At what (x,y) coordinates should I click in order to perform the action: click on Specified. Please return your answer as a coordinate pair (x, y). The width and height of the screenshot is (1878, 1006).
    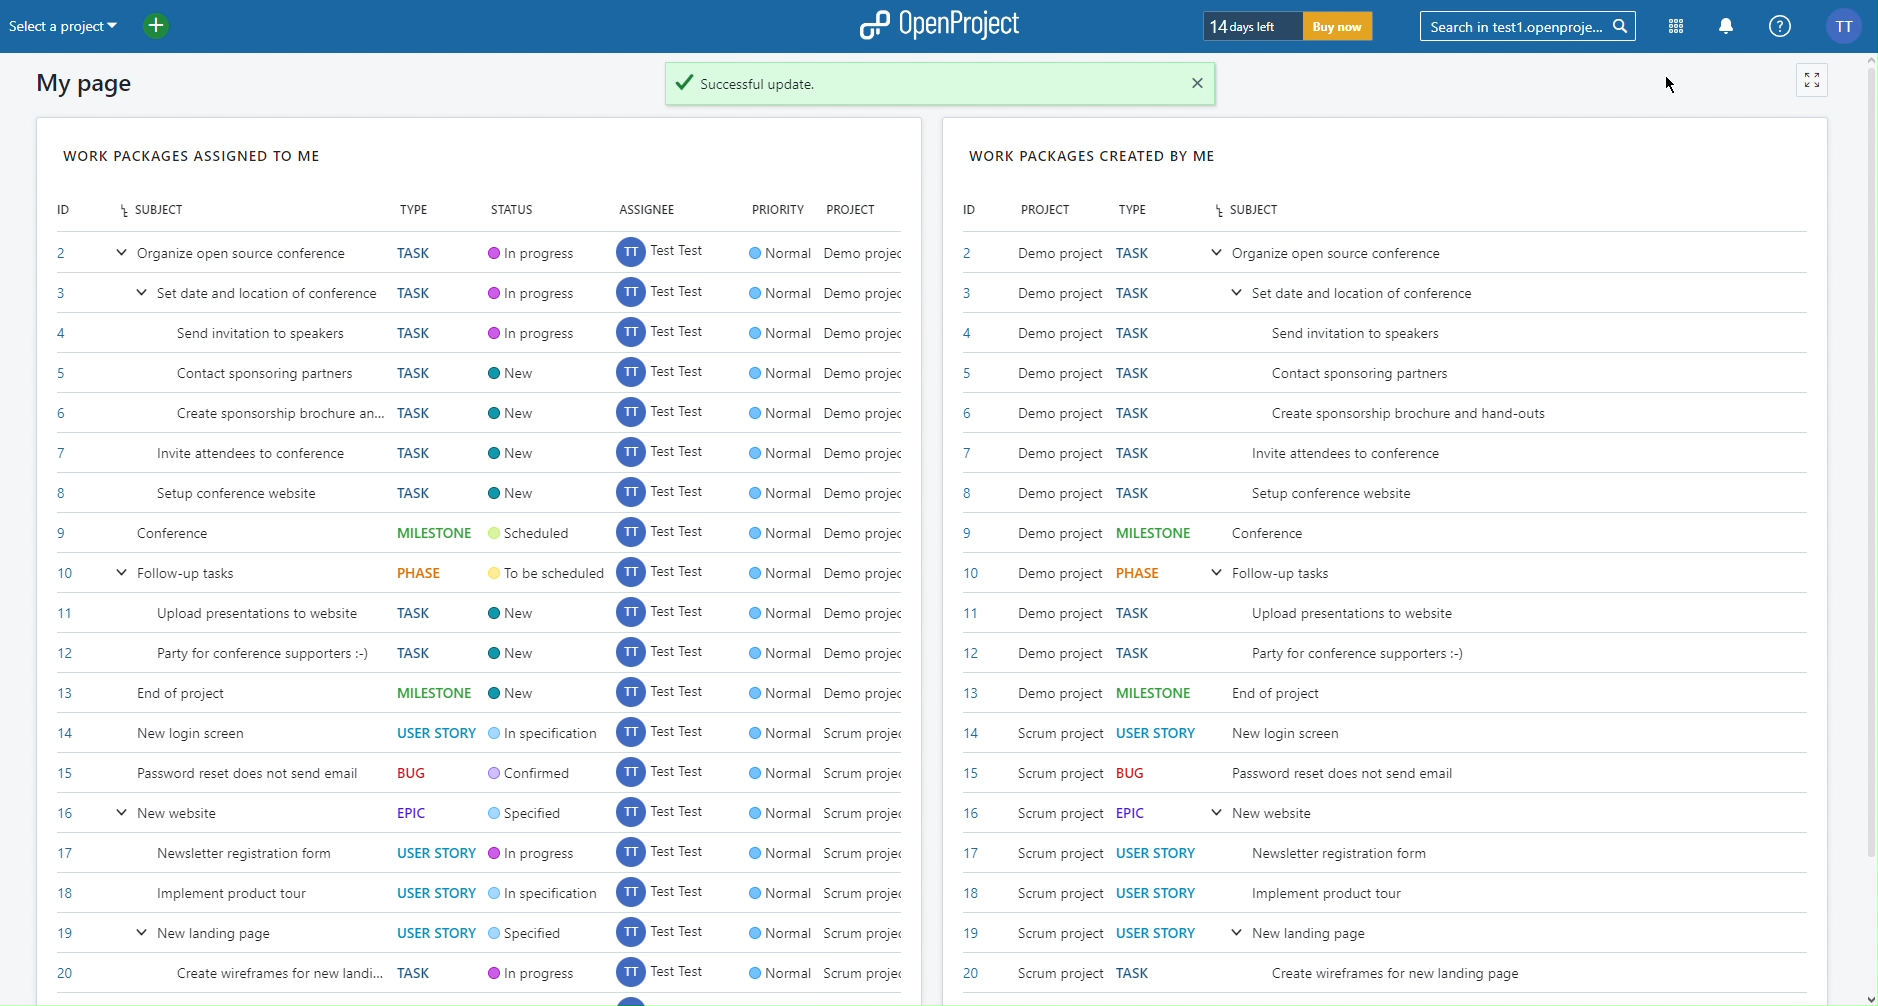
    Looking at the image, I should click on (533, 816).